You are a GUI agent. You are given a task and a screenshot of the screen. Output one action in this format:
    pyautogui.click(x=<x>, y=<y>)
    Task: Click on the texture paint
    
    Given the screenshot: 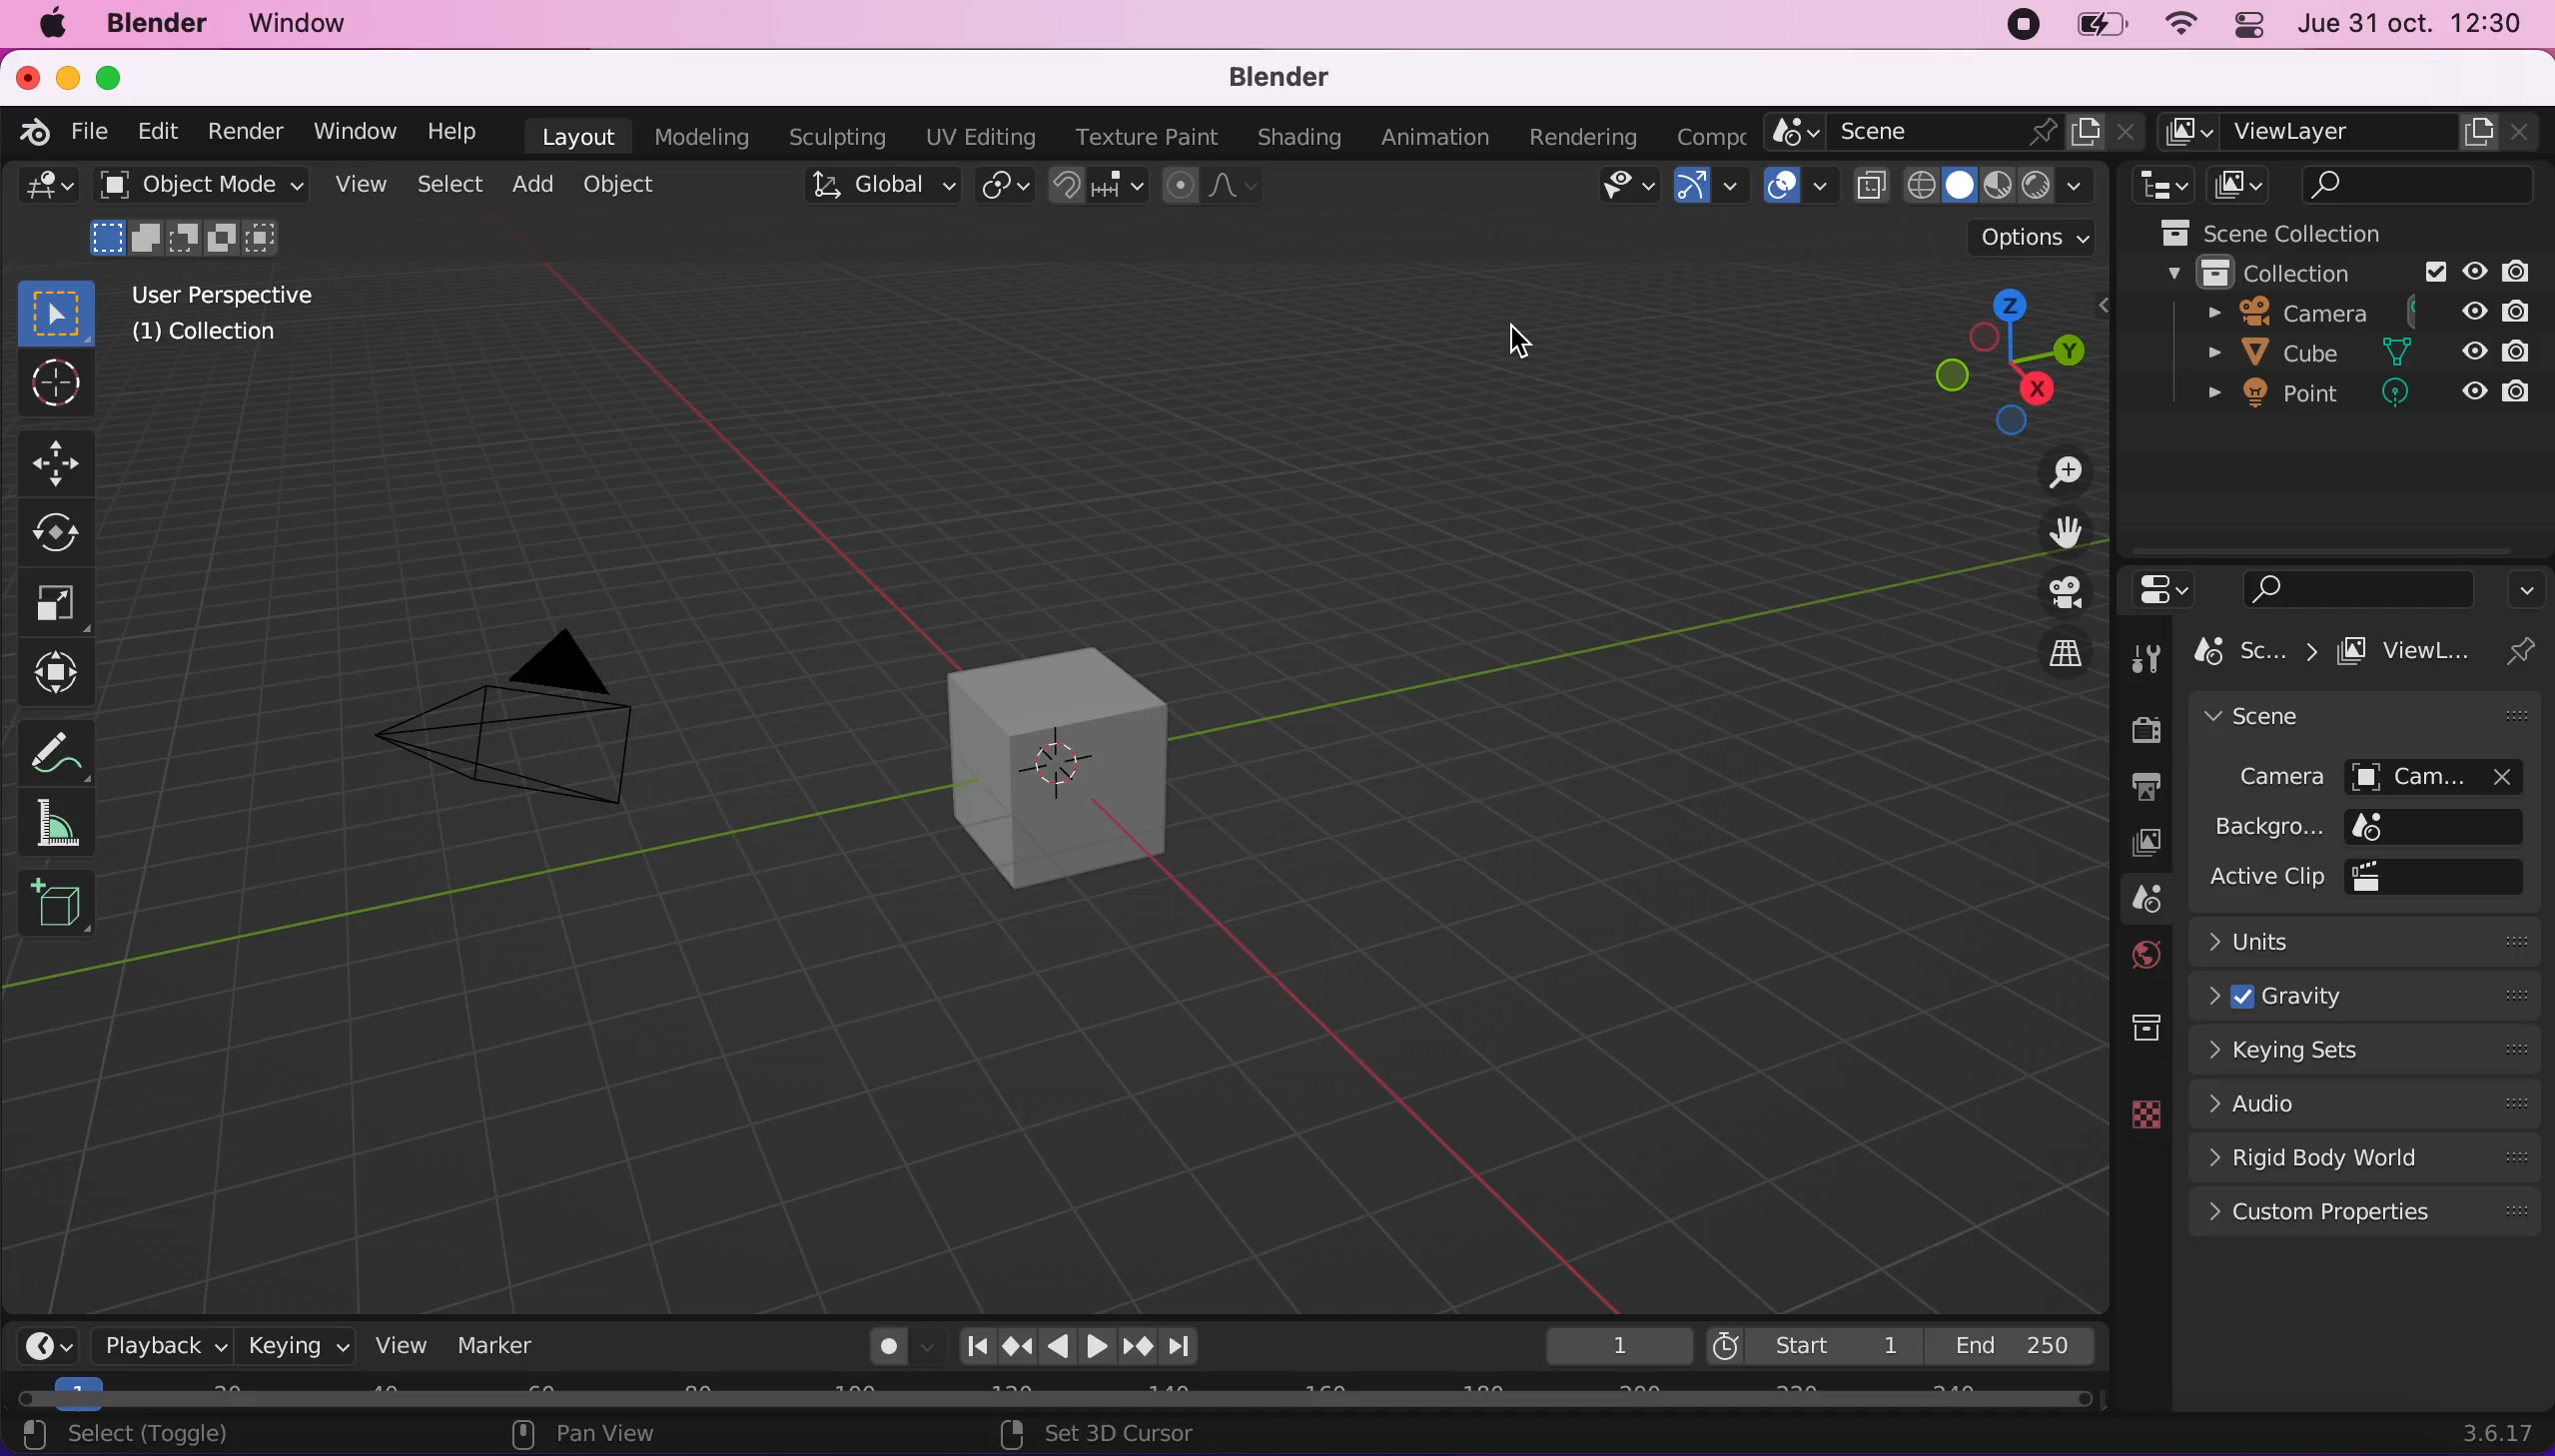 What is the action you would take?
    pyautogui.click(x=1148, y=136)
    